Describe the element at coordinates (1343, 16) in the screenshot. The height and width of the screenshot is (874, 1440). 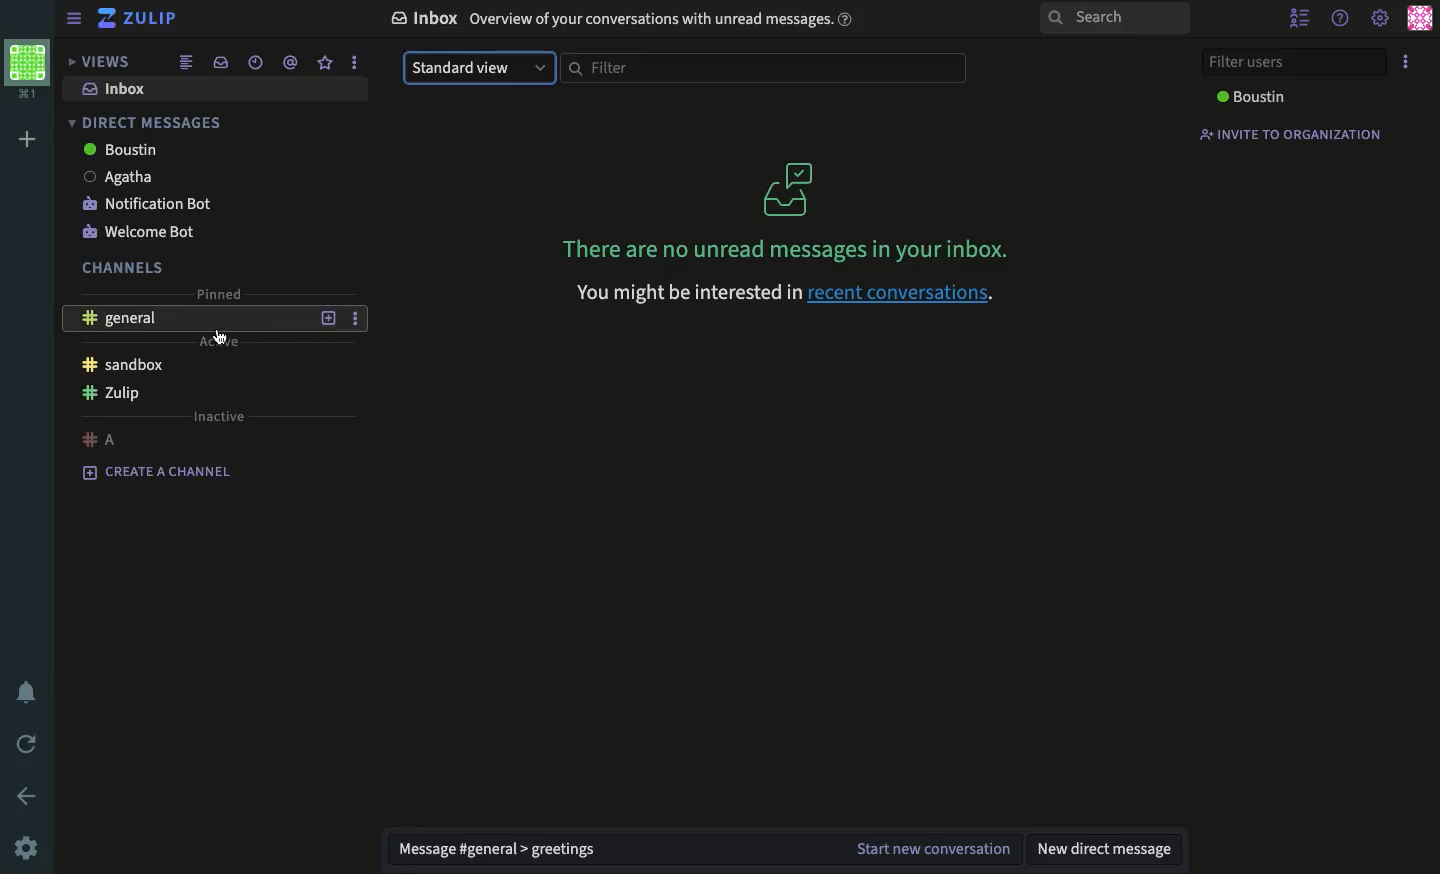
I see `help` at that location.